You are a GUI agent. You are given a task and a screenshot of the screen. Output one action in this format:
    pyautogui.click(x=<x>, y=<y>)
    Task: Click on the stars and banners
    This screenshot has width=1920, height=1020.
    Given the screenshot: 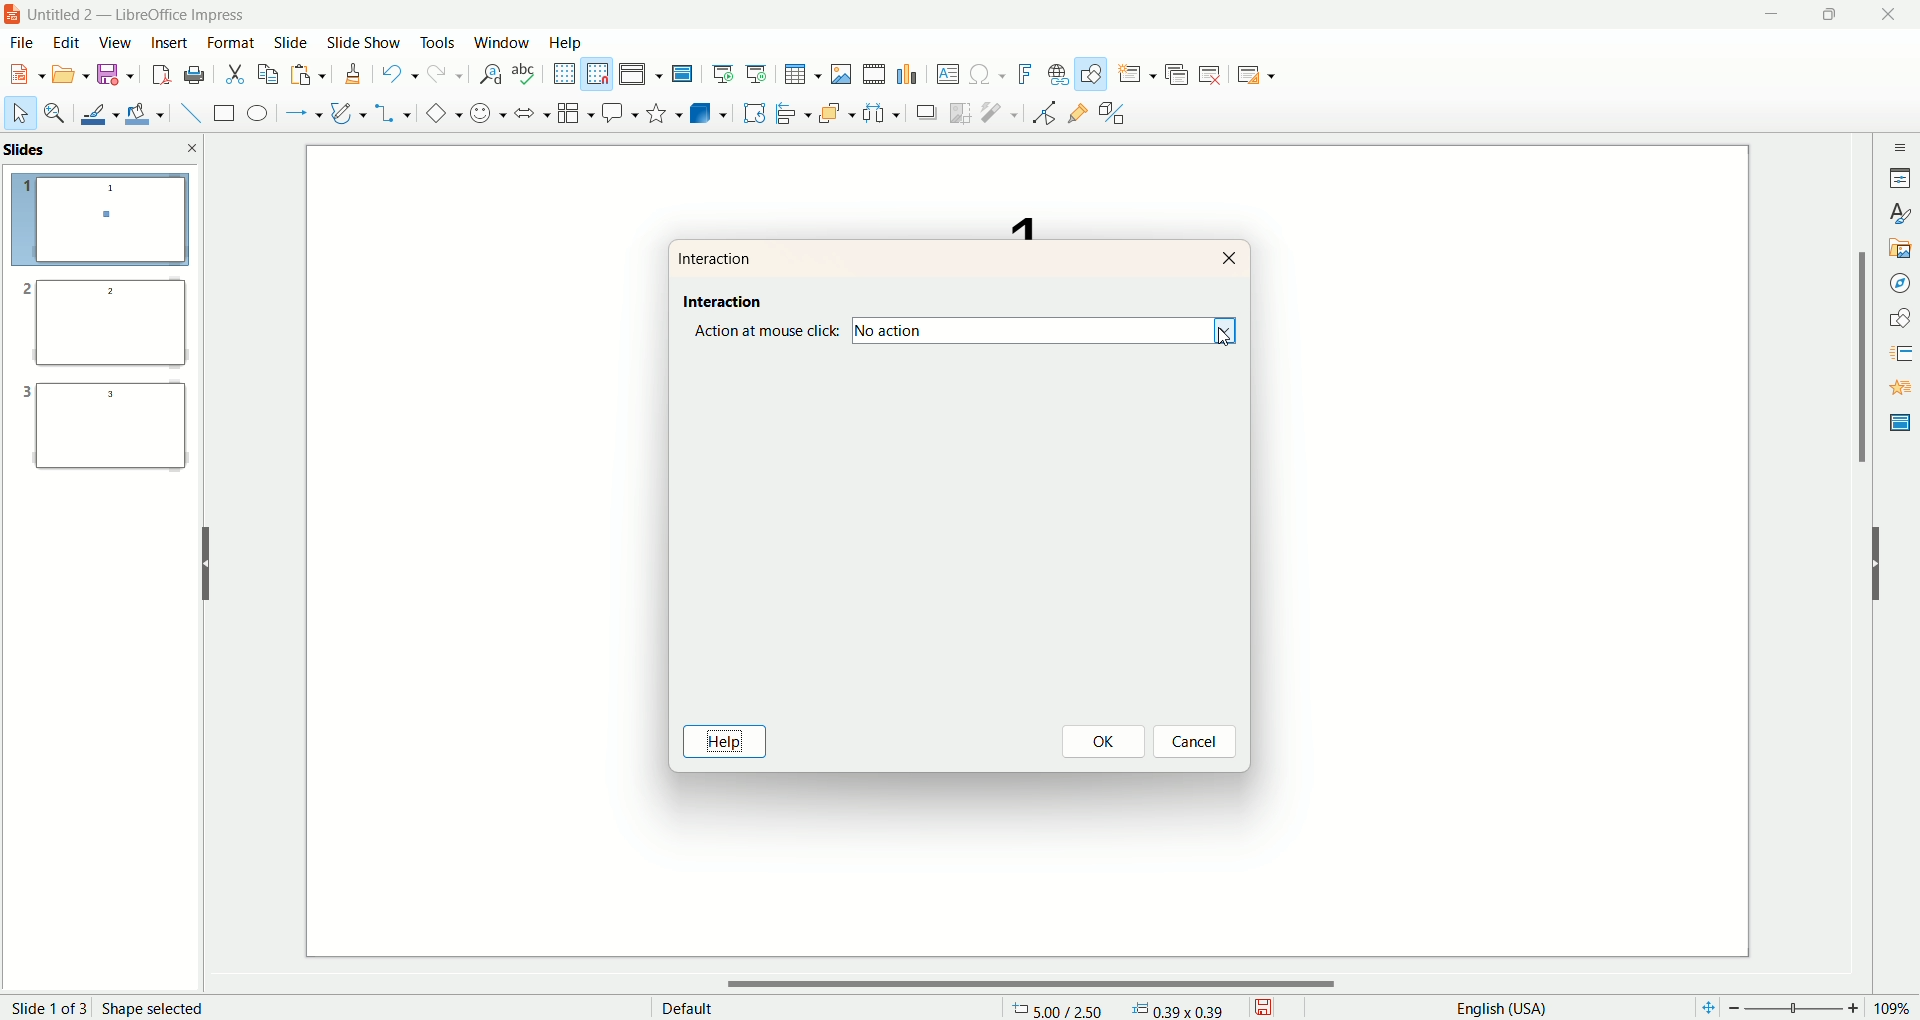 What is the action you would take?
    pyautogui.click(x=661, y=112)
    